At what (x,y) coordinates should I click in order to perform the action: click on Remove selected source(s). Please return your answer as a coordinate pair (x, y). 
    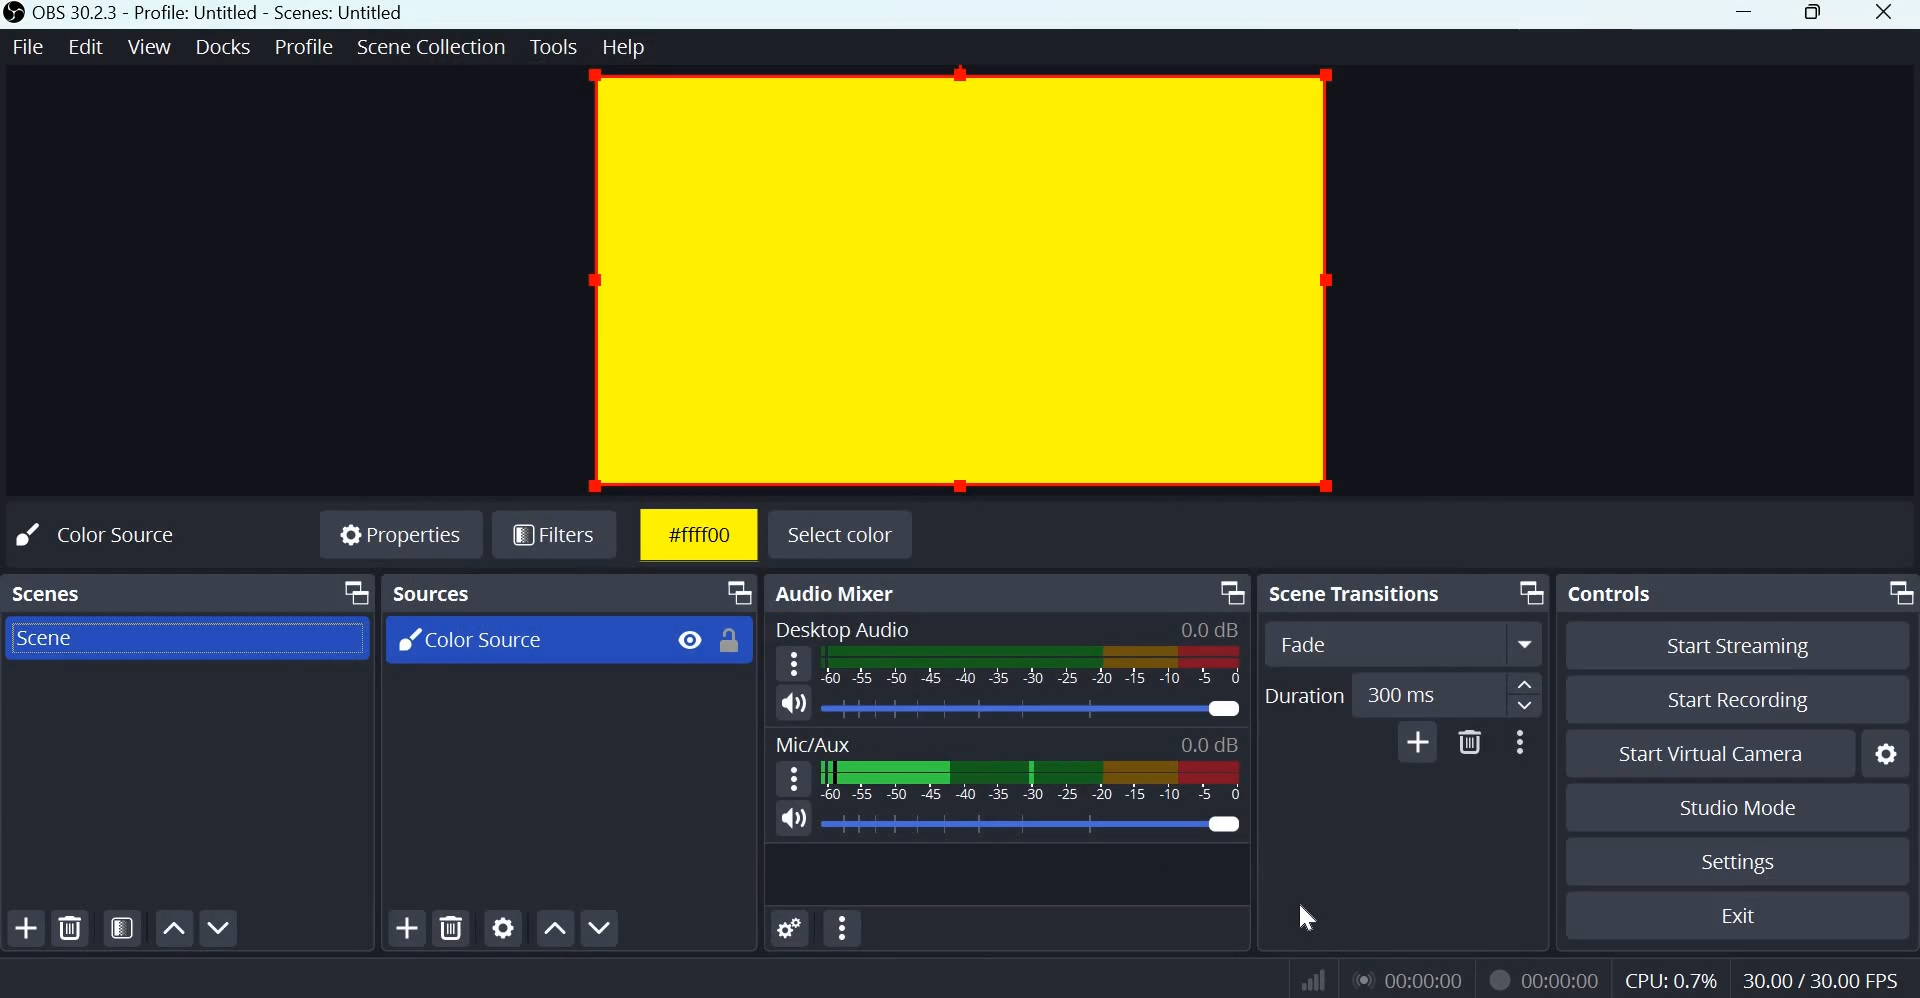
    Looking at the image, I should click on (452, 927).